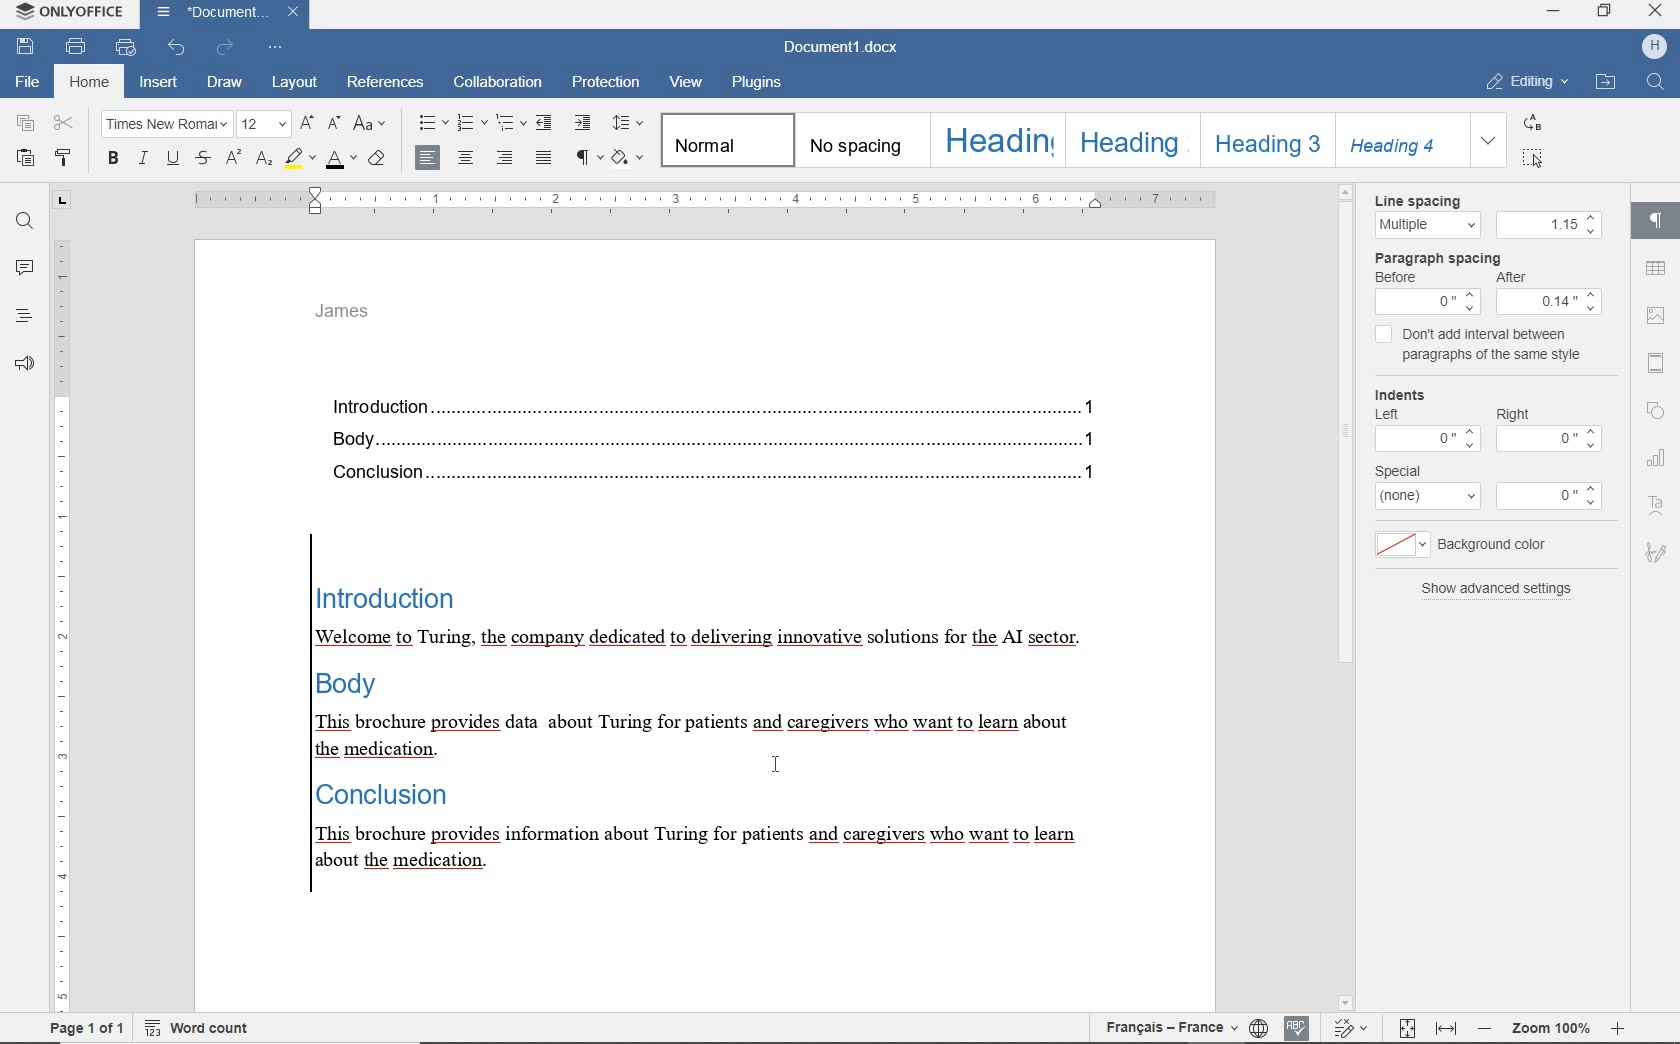  I want to click on draw, so click(225, 83).